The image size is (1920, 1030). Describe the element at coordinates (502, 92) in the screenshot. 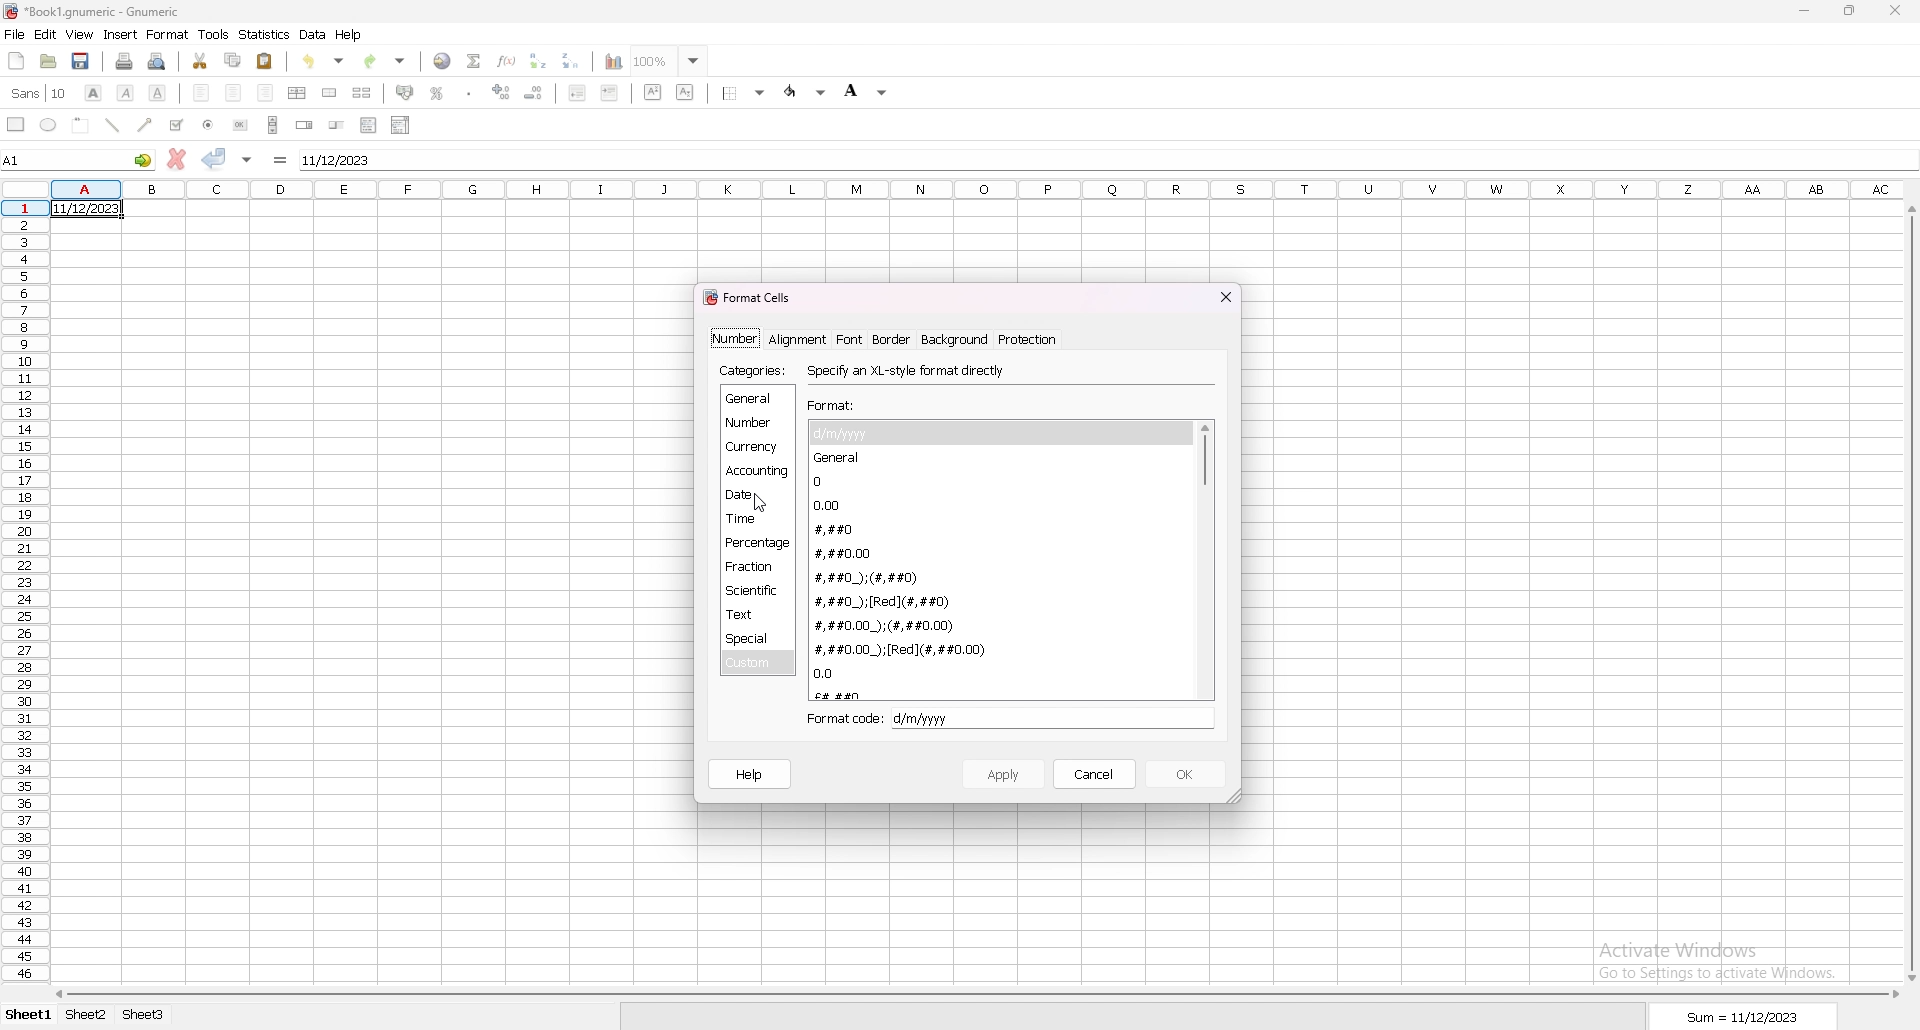

I see `increase indent` at that location.